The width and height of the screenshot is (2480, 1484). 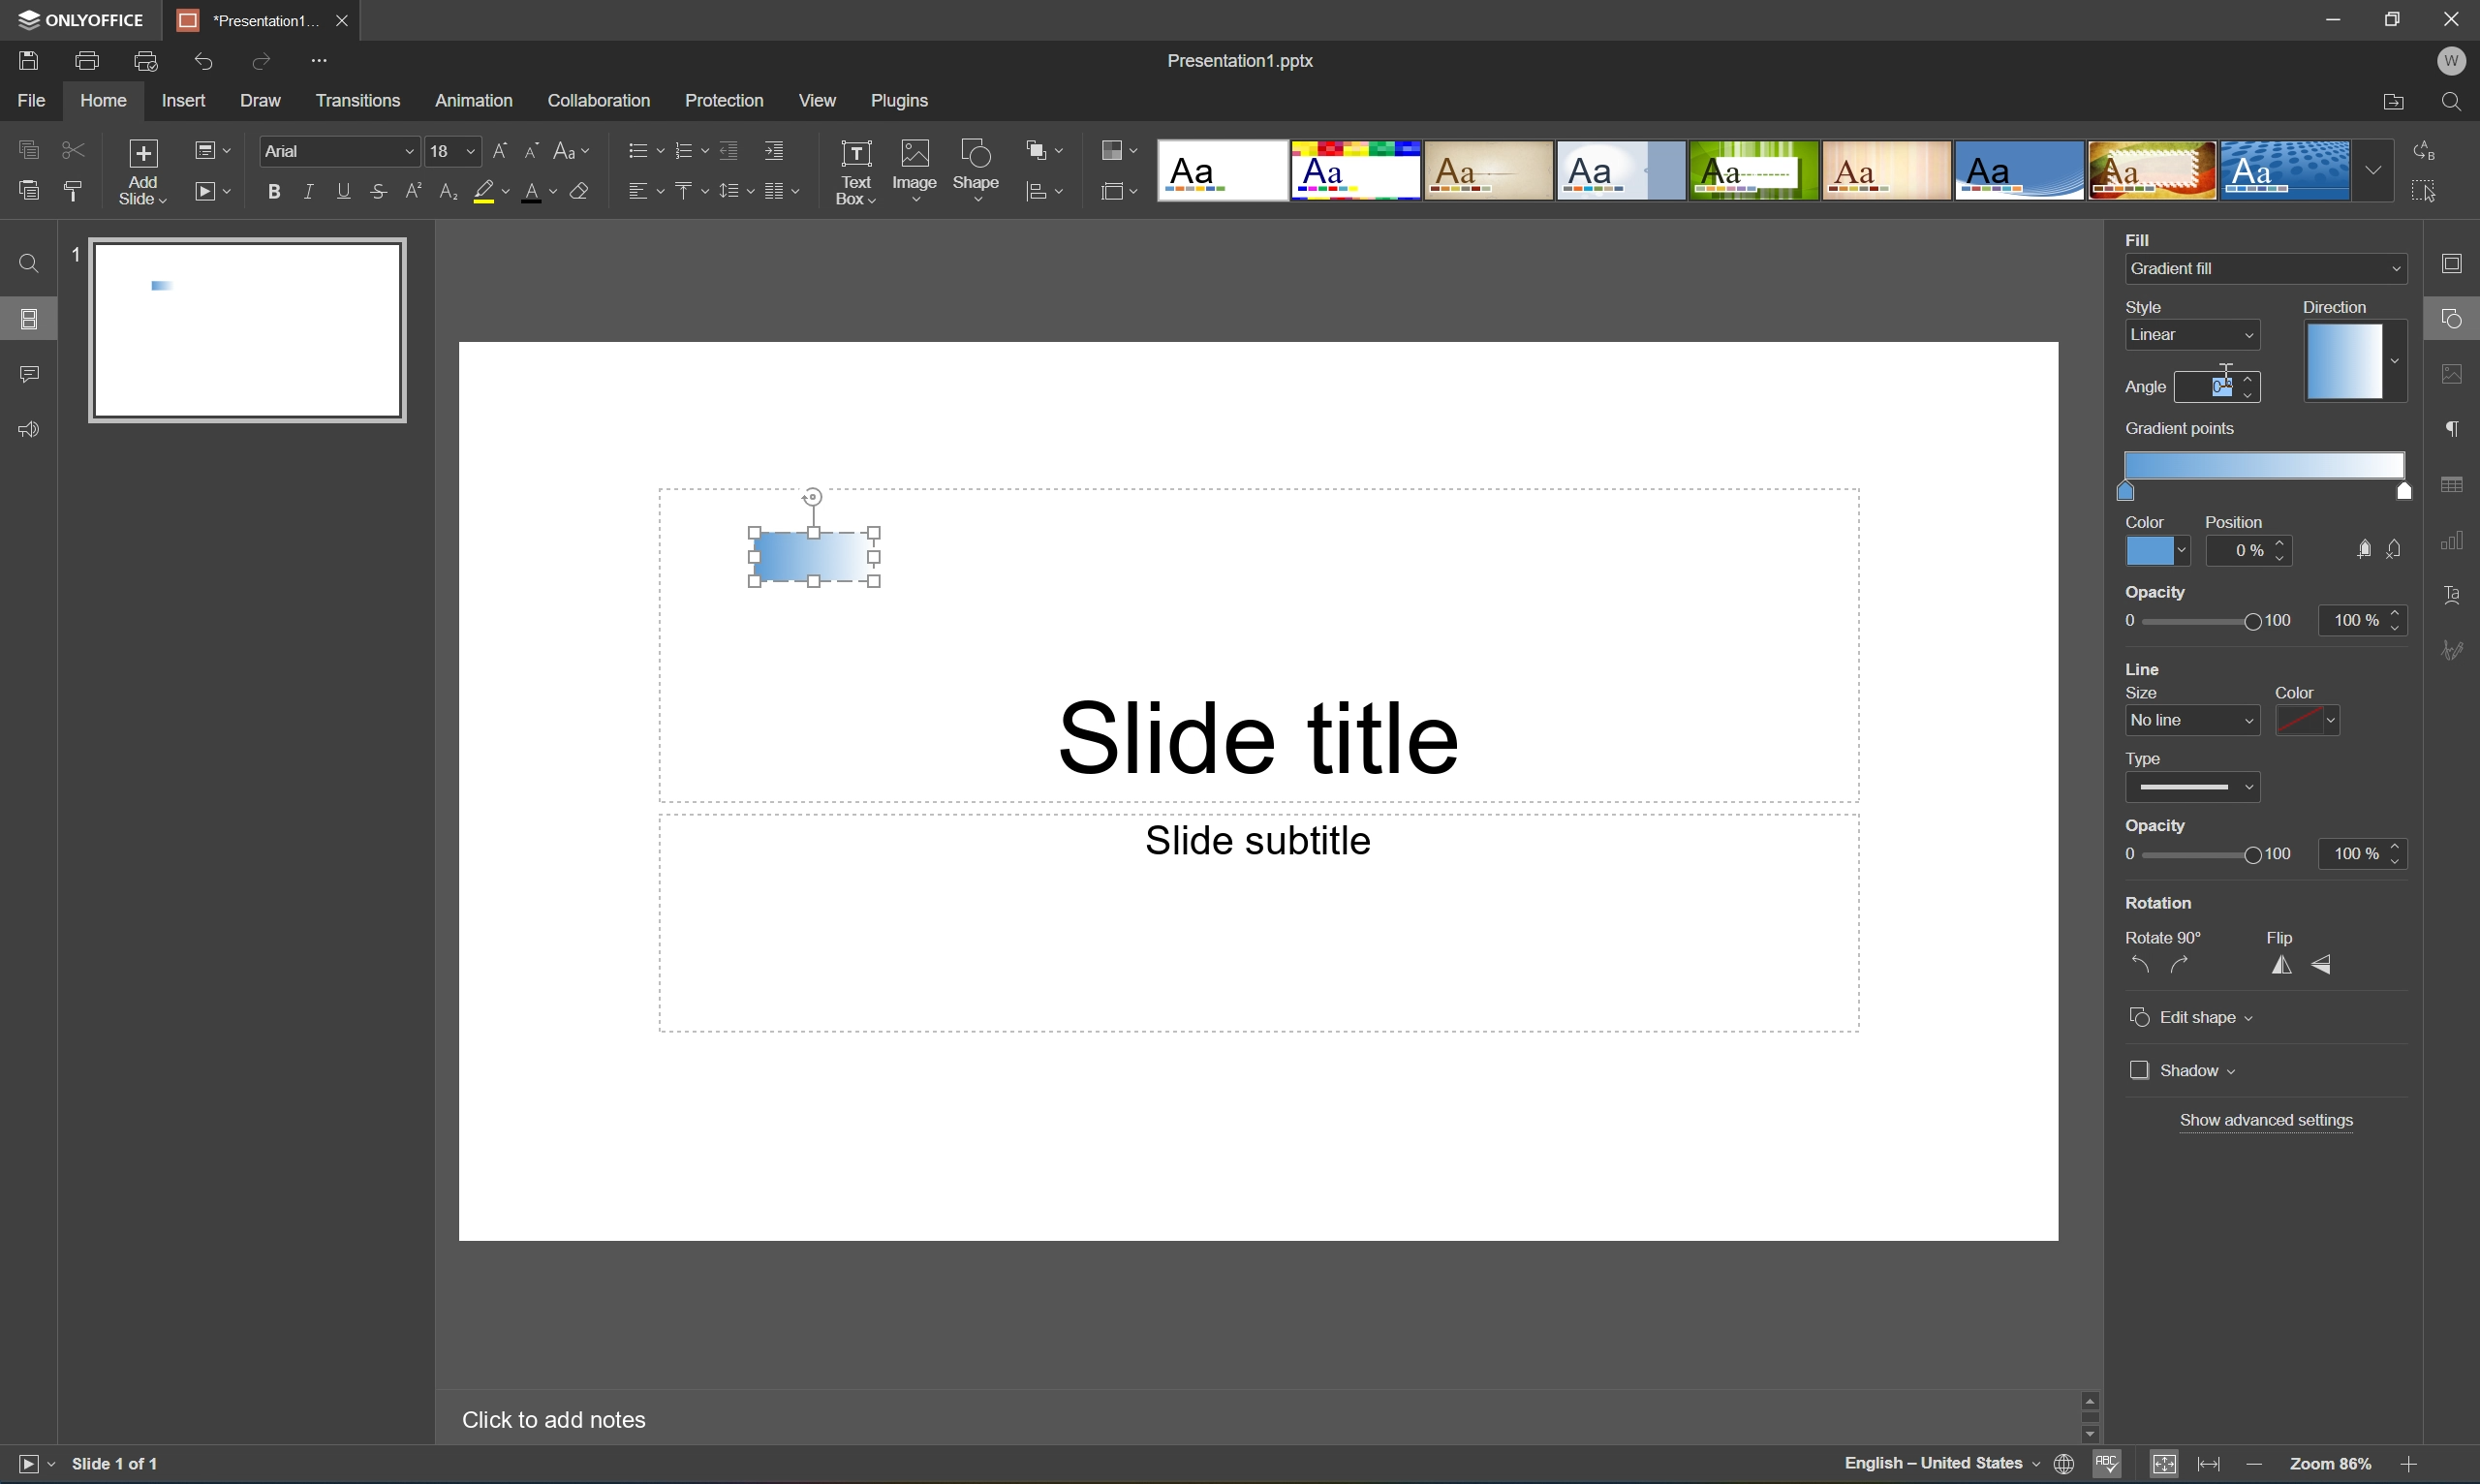 I want to click on color dropdown, so click(x=2309, y=720).